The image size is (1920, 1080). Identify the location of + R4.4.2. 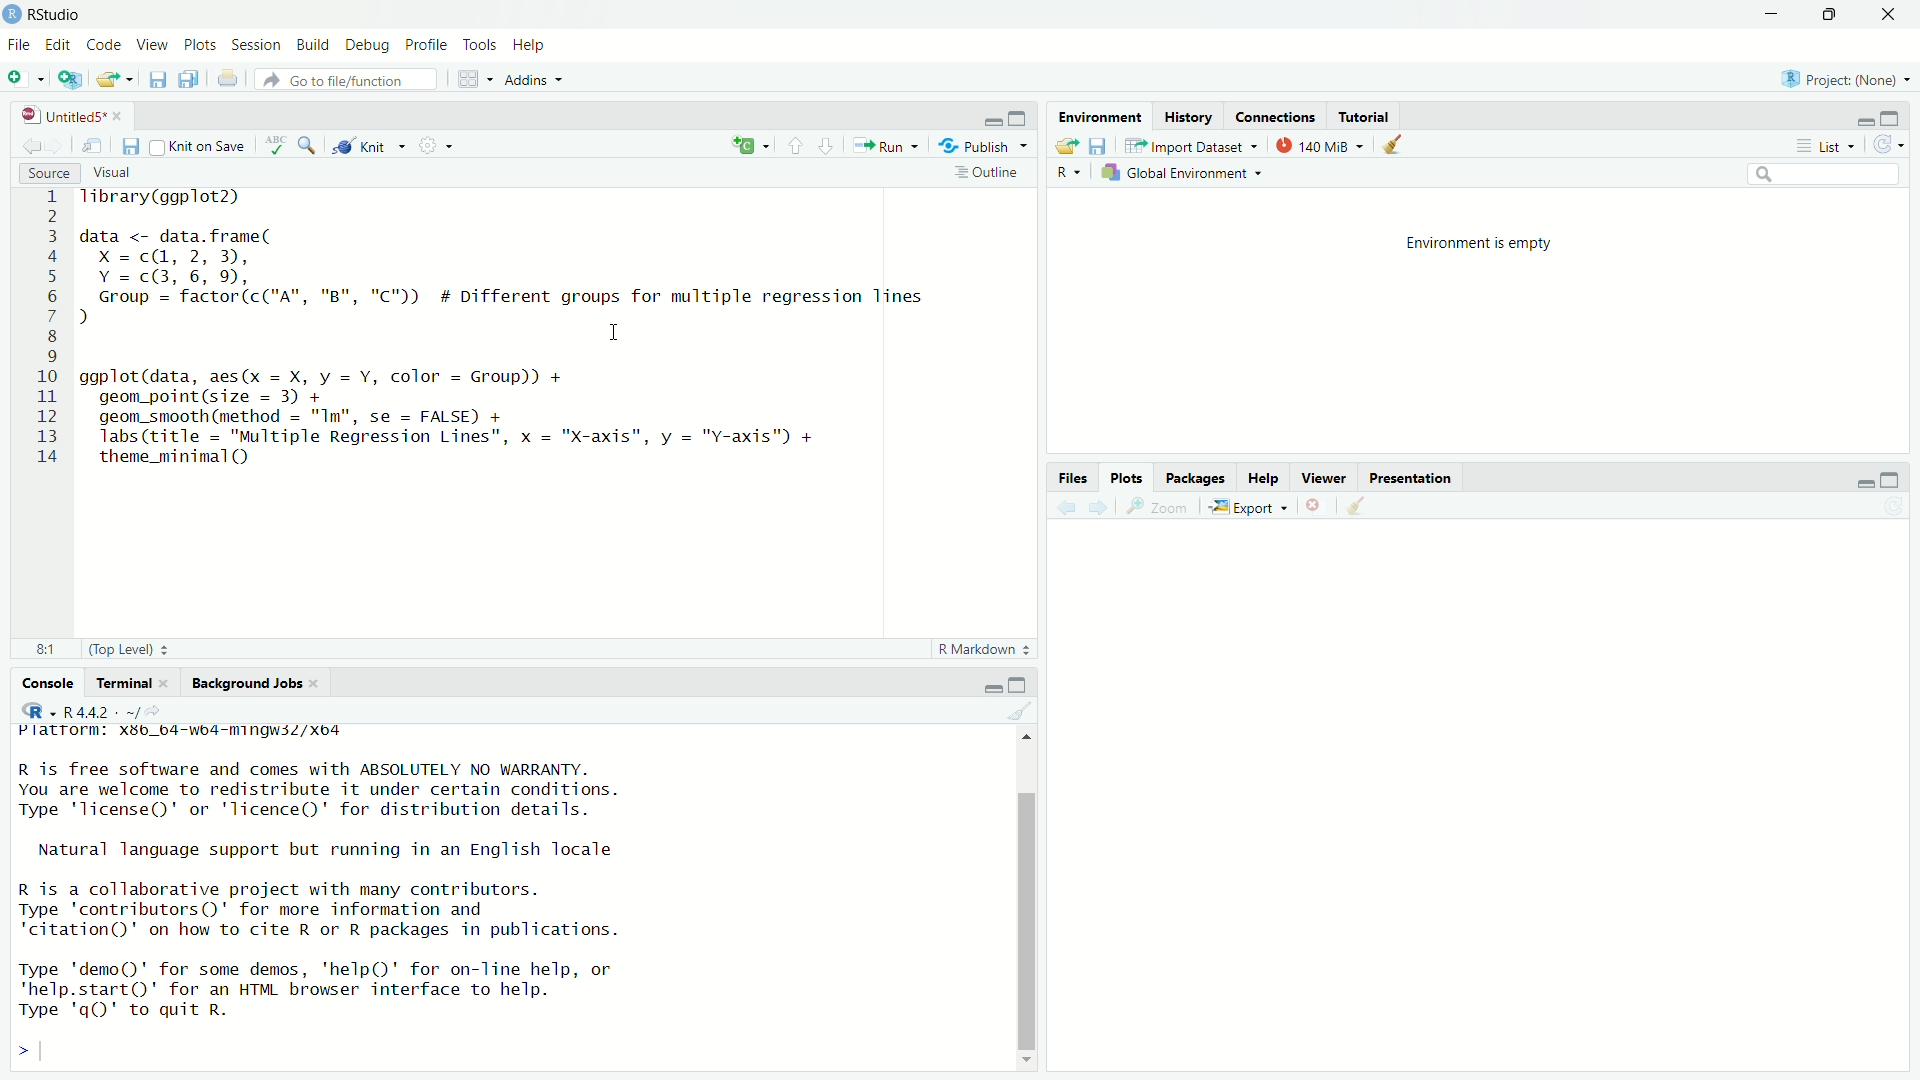
(86, 711).